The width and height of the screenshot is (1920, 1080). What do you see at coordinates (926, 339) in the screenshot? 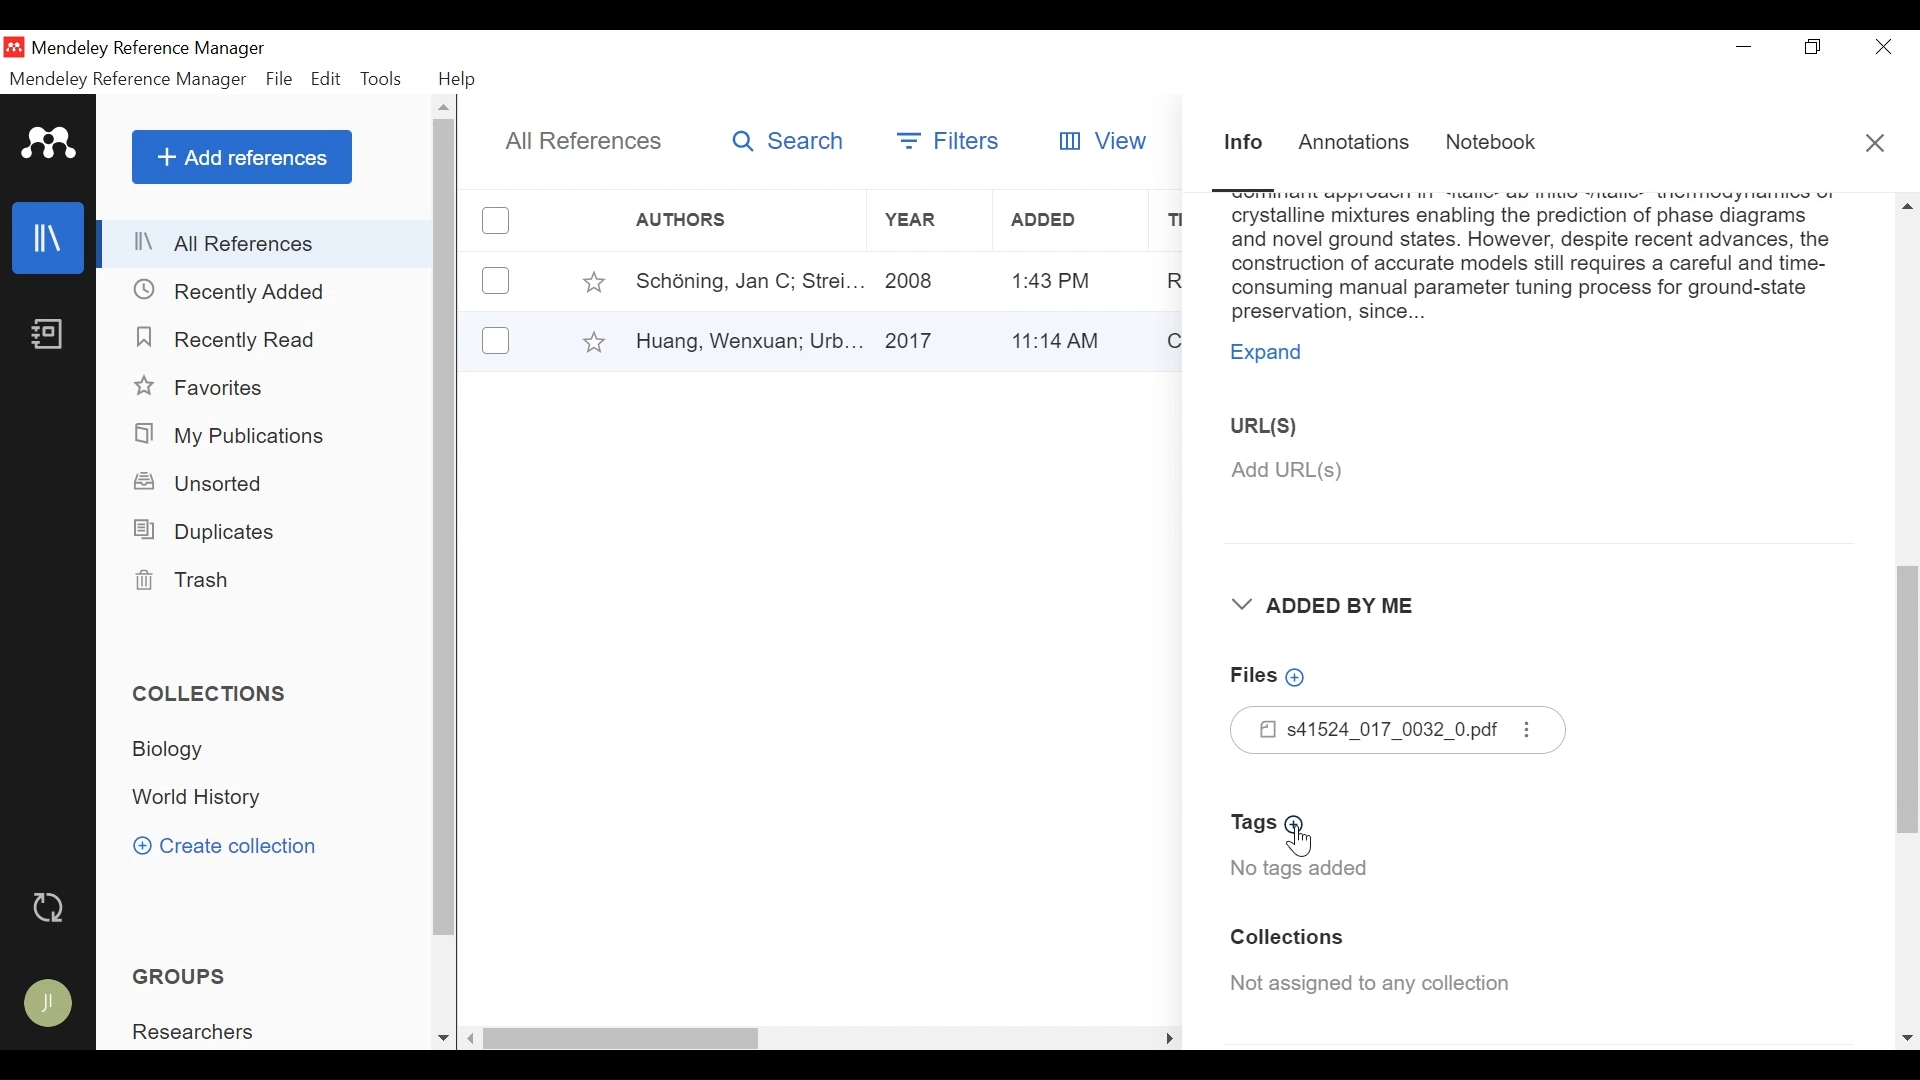
I see `Year` at bounding box center [926, 339].